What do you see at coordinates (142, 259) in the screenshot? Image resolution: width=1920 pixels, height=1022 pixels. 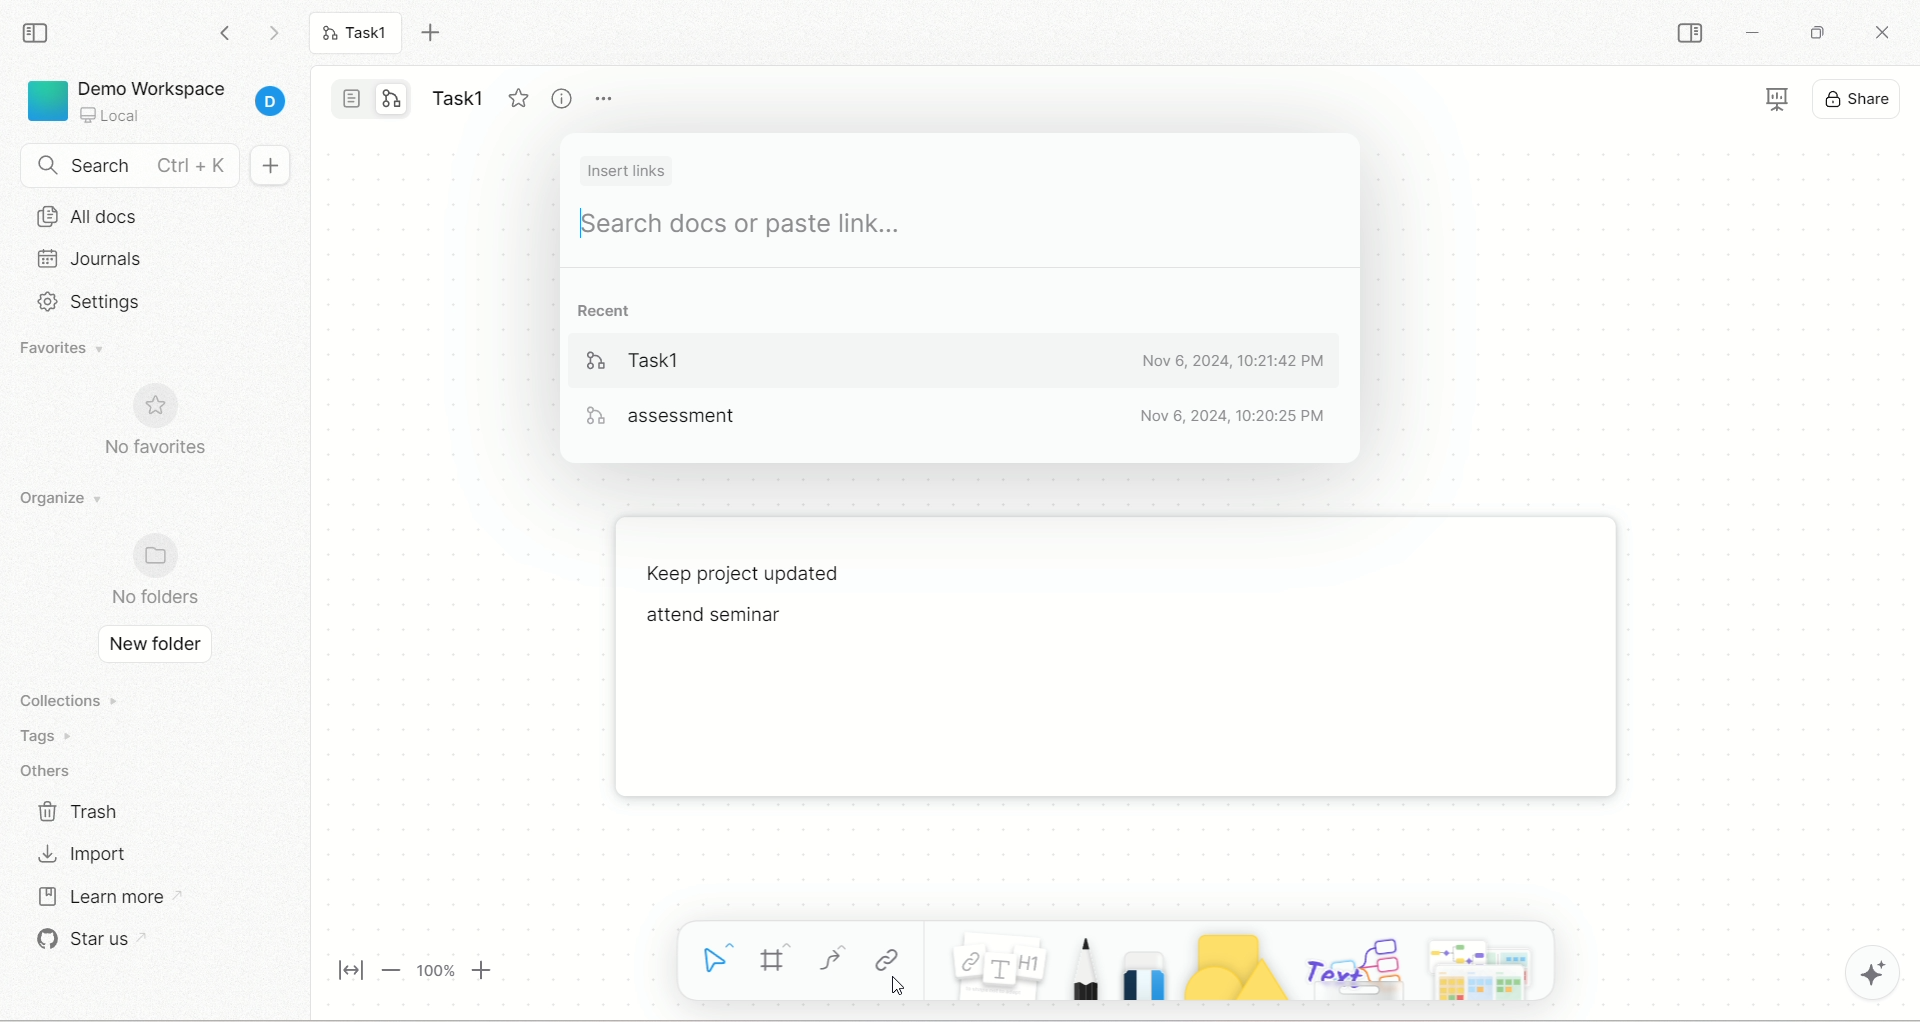 I see `journals` at bounding box center [142, 259].